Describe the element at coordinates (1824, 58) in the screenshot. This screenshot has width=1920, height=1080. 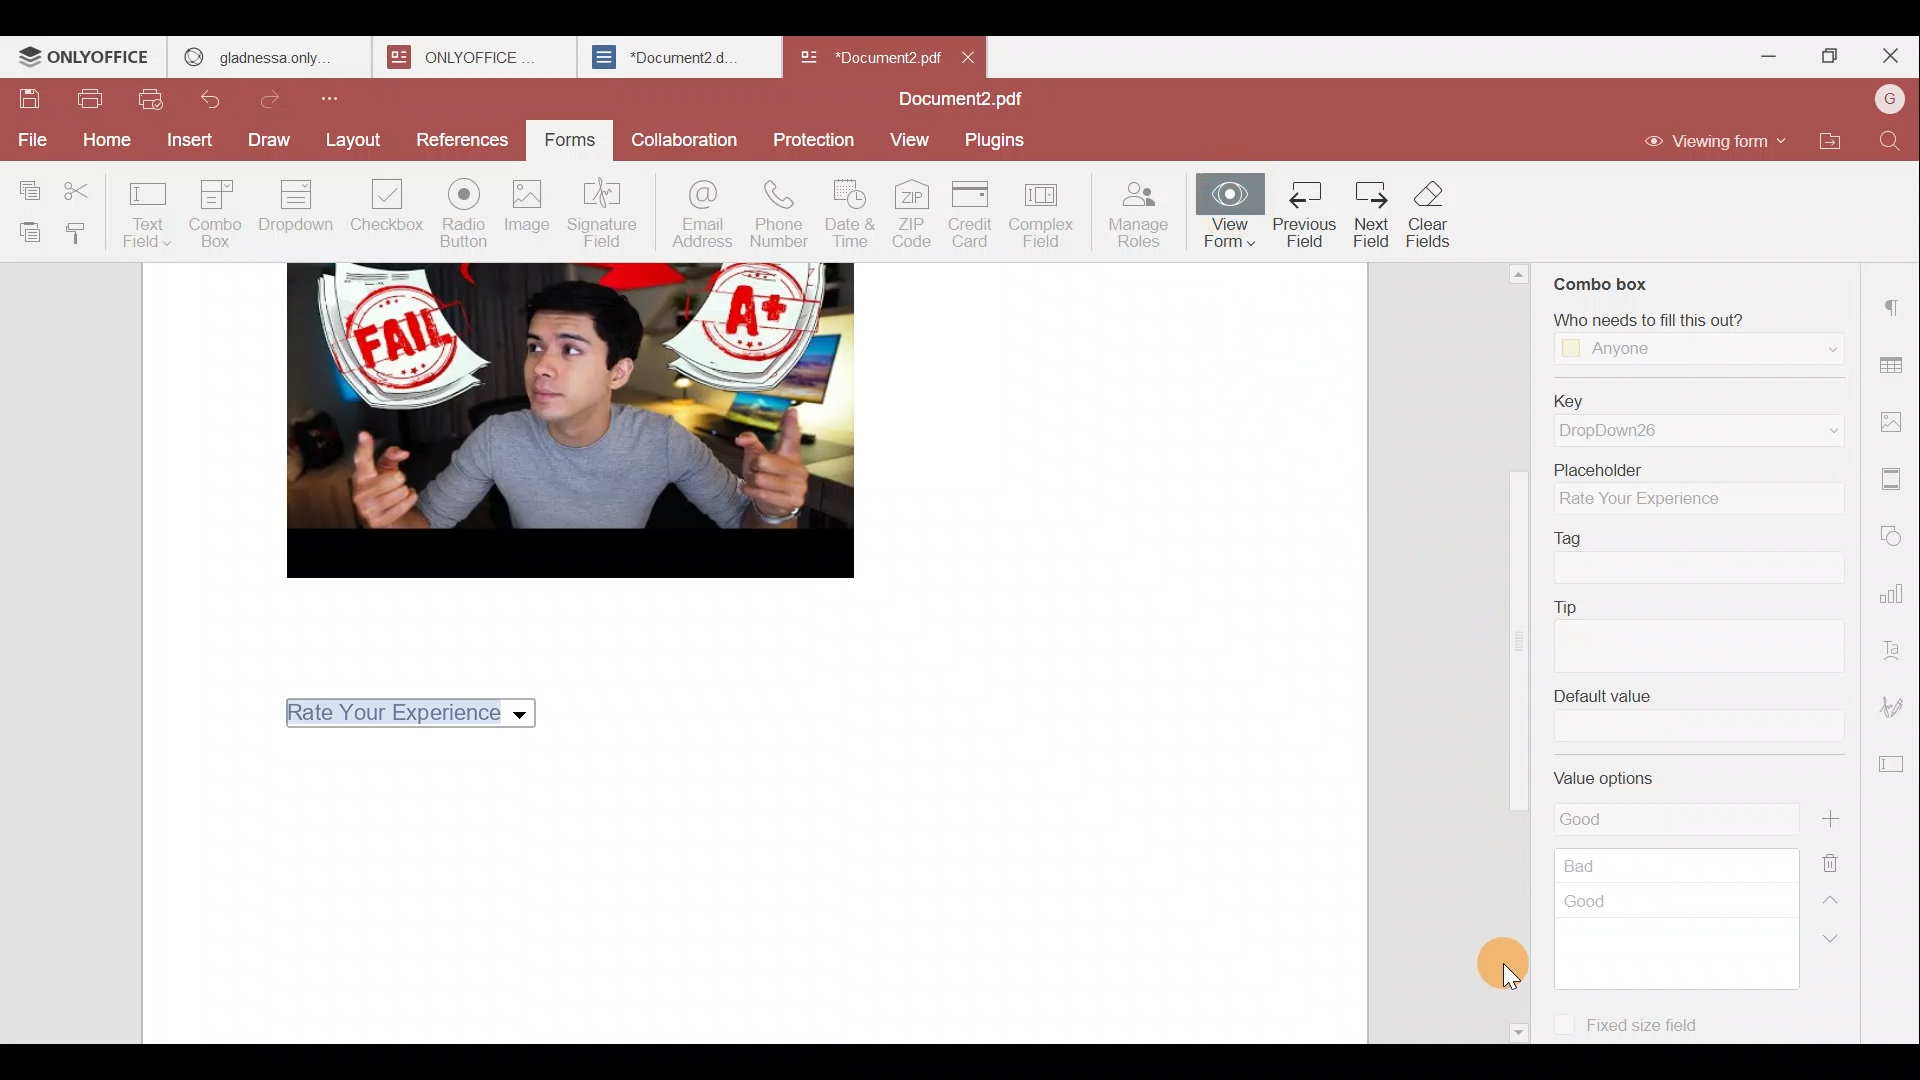
I see `Maximize` at that location.